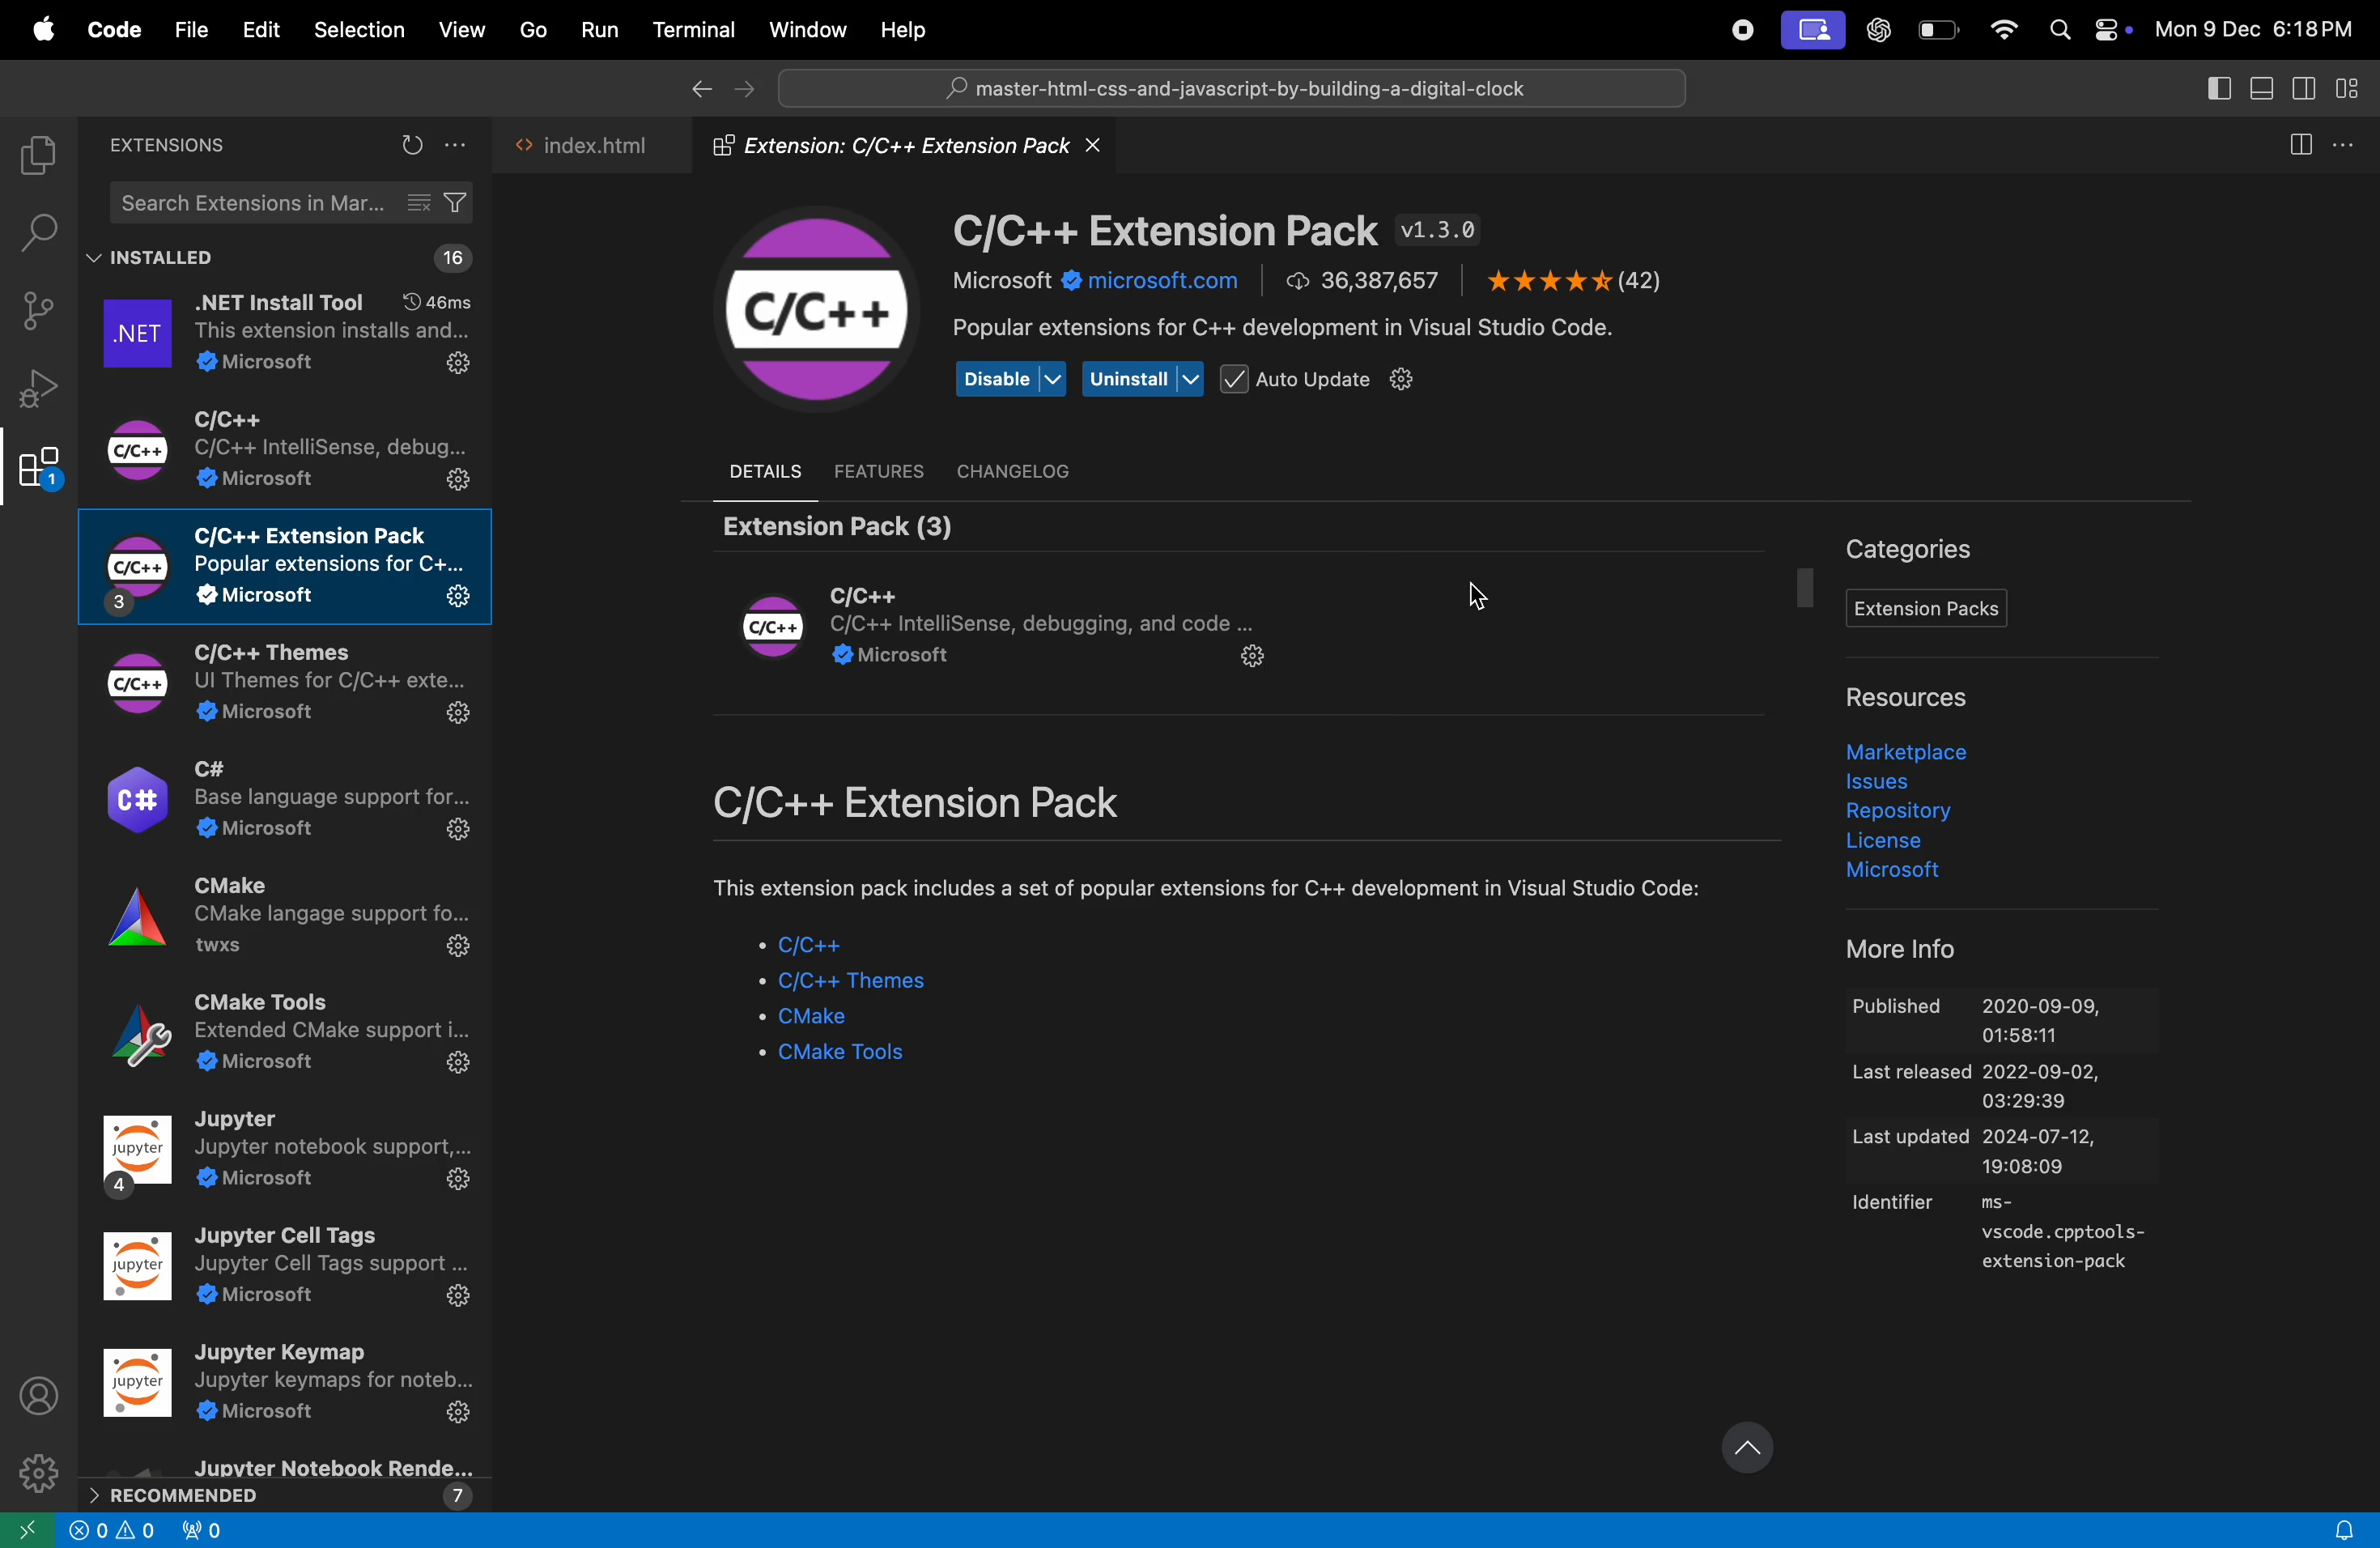 The height and width of the screenshot is (1548, 2380). I want to click on forward, so click(744, 86).